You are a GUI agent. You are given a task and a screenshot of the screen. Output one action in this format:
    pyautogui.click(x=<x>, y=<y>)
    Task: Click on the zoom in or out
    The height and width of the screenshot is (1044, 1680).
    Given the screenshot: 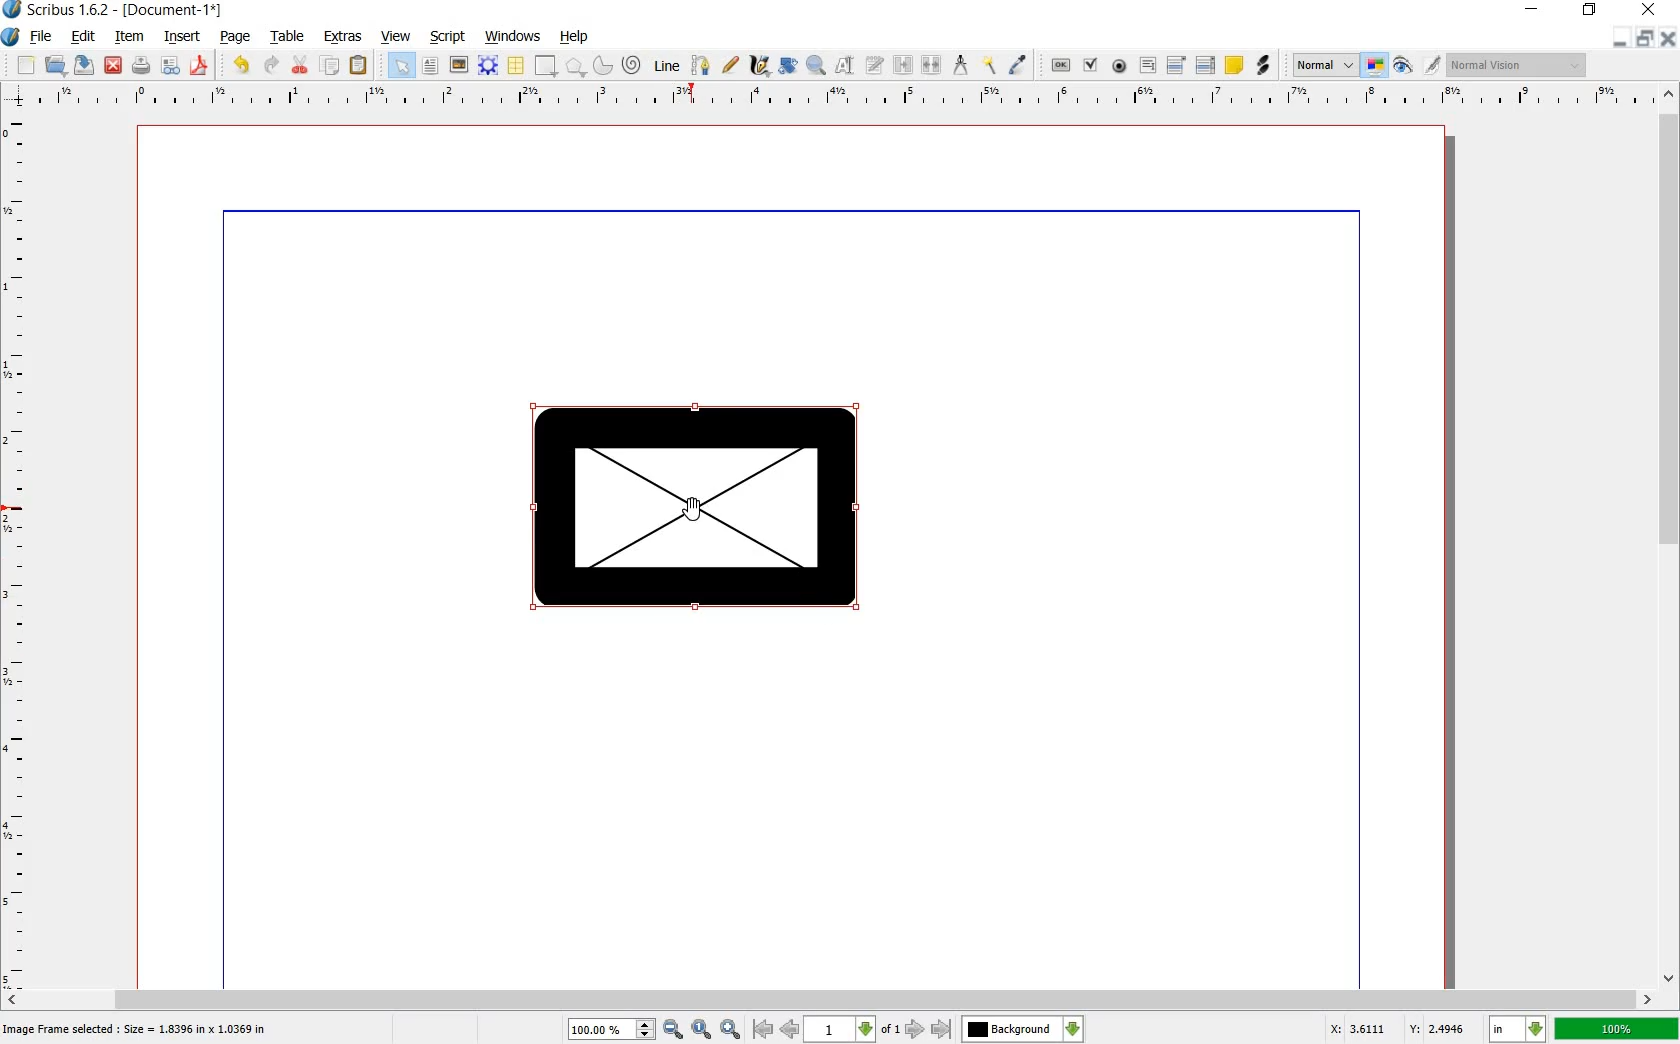 What is the action you would take?
    pyautogui.click(x=815, y=63)
    